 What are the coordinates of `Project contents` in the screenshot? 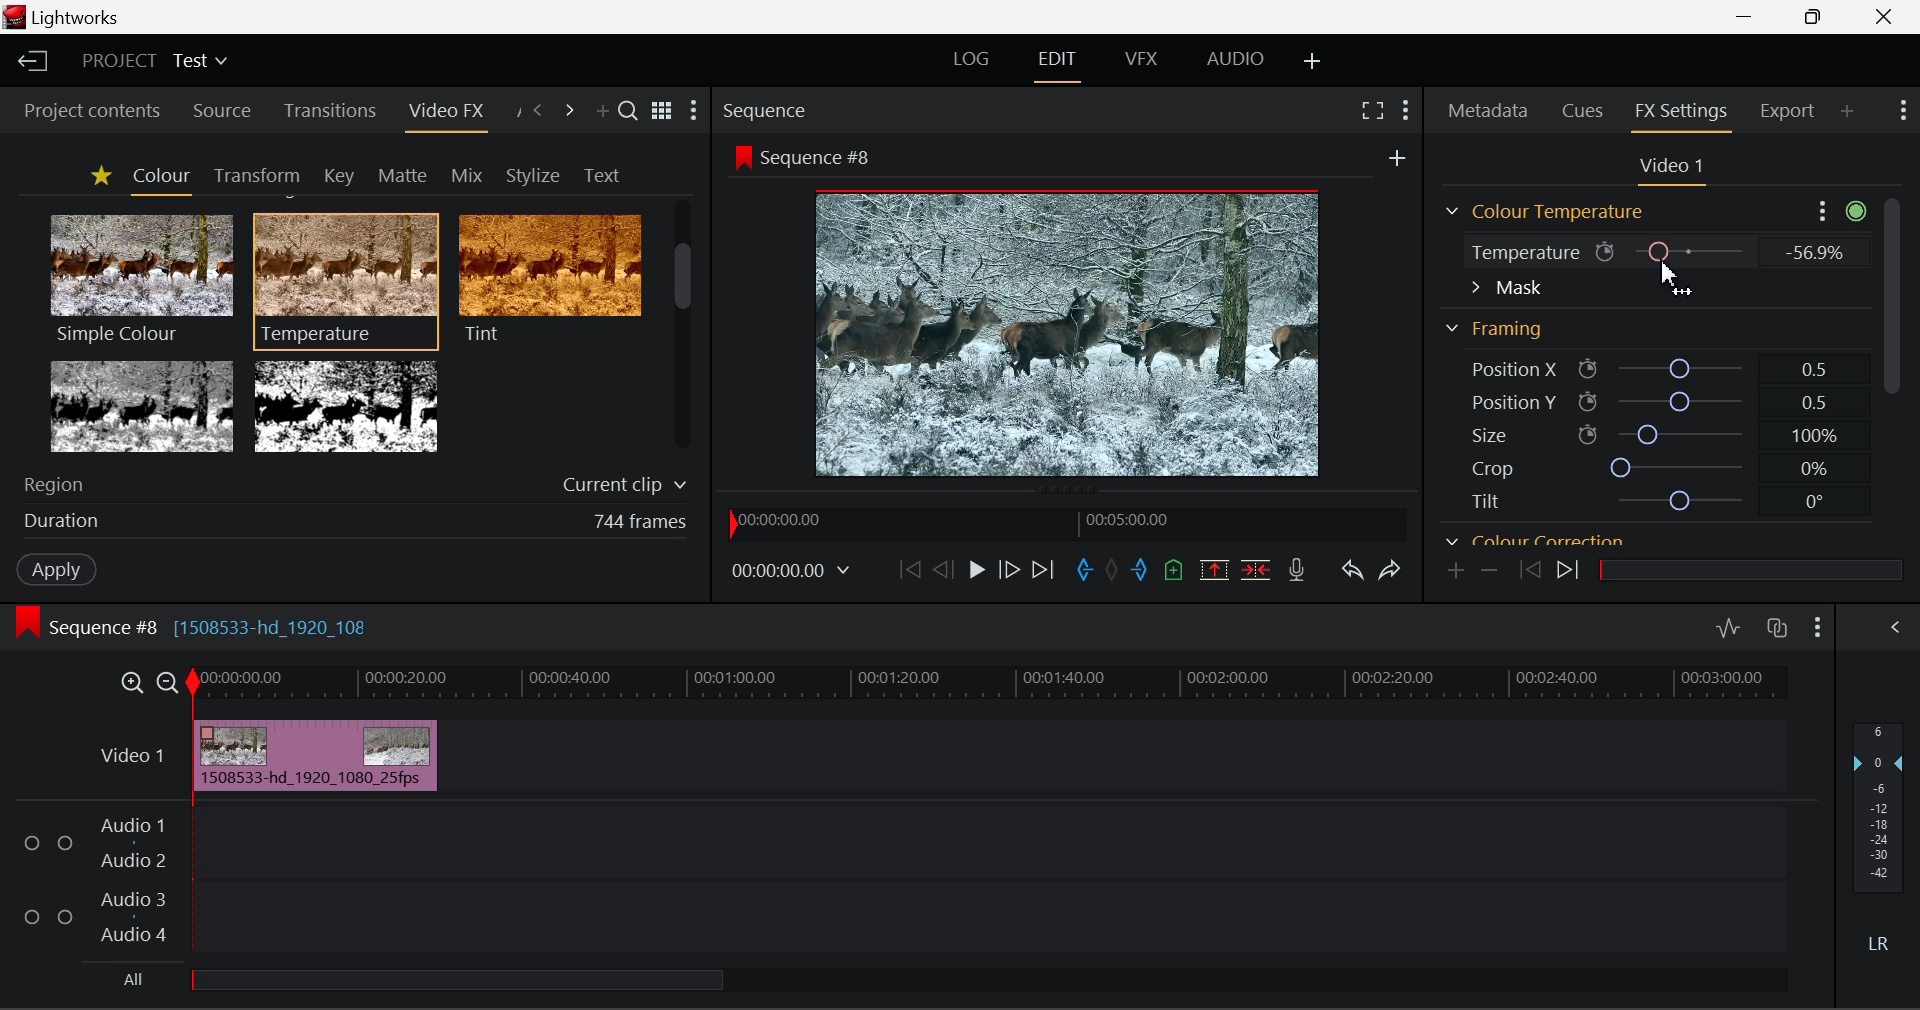 It's located at (83, 113).